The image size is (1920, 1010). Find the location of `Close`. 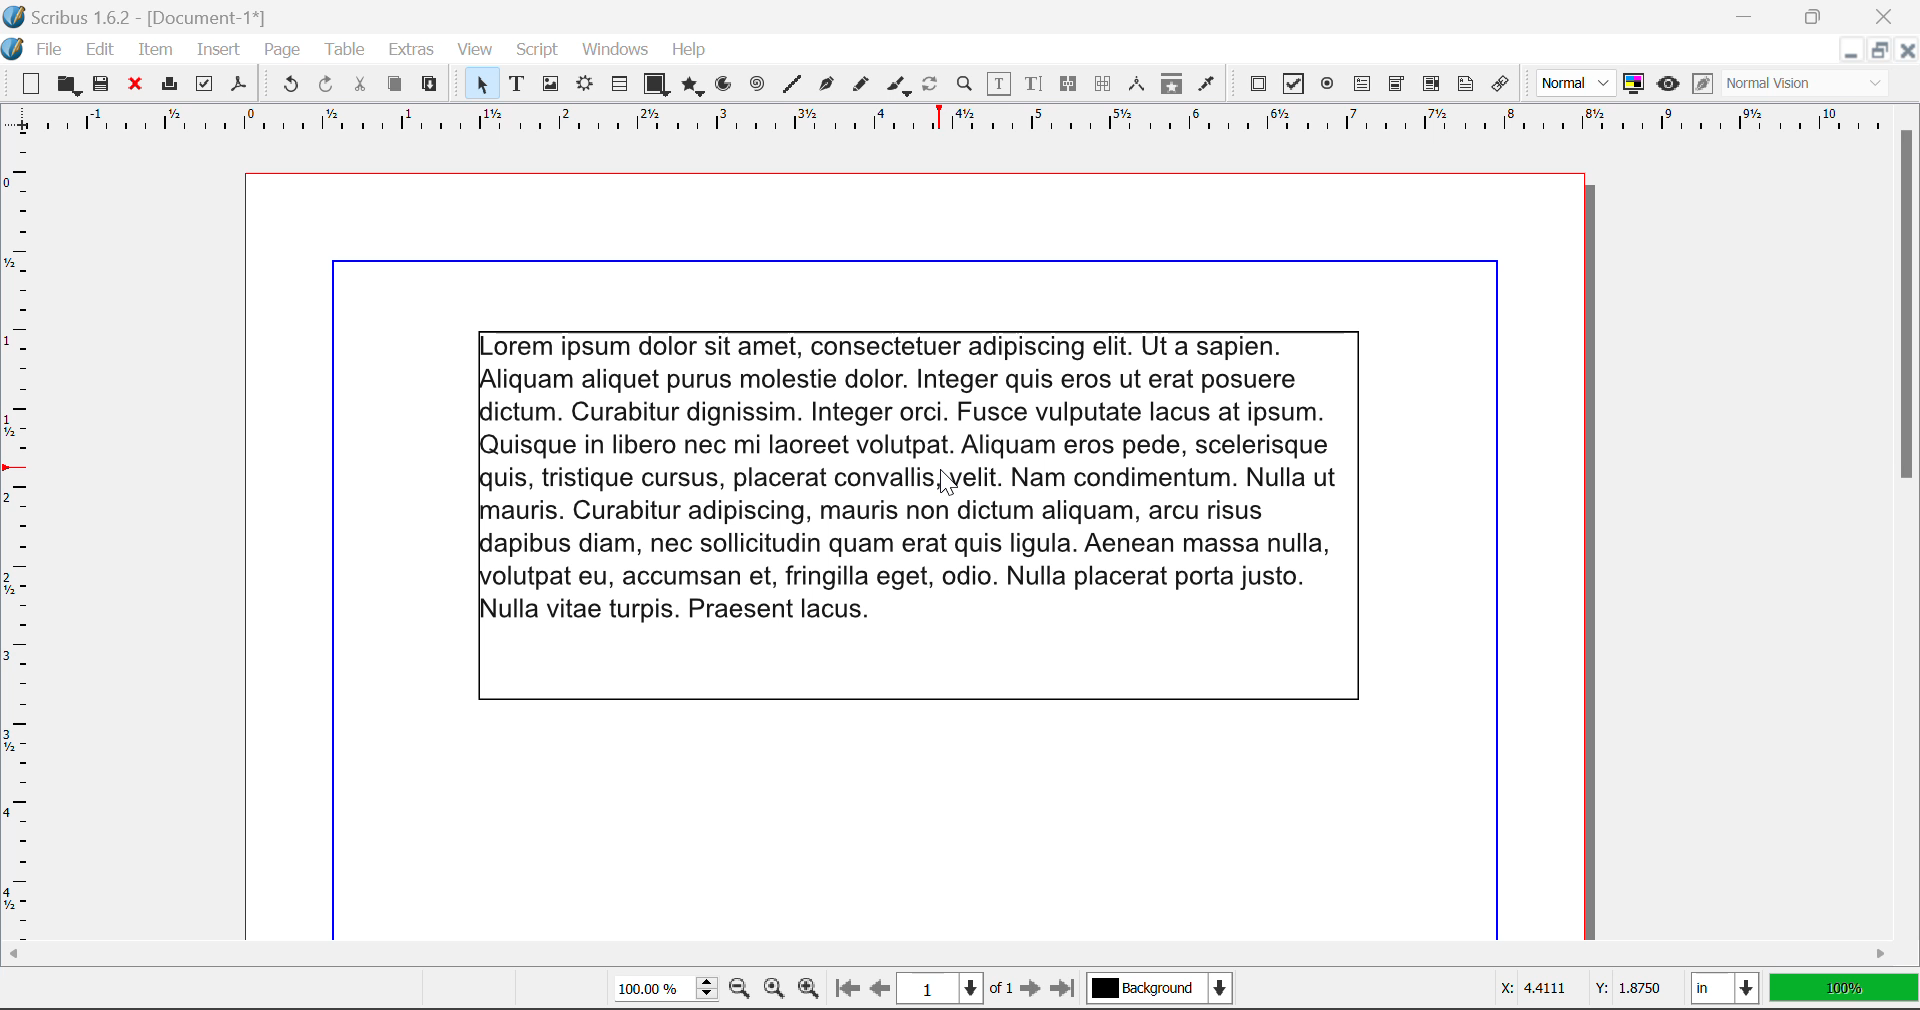

Close is located at coordinates (1906, 50).